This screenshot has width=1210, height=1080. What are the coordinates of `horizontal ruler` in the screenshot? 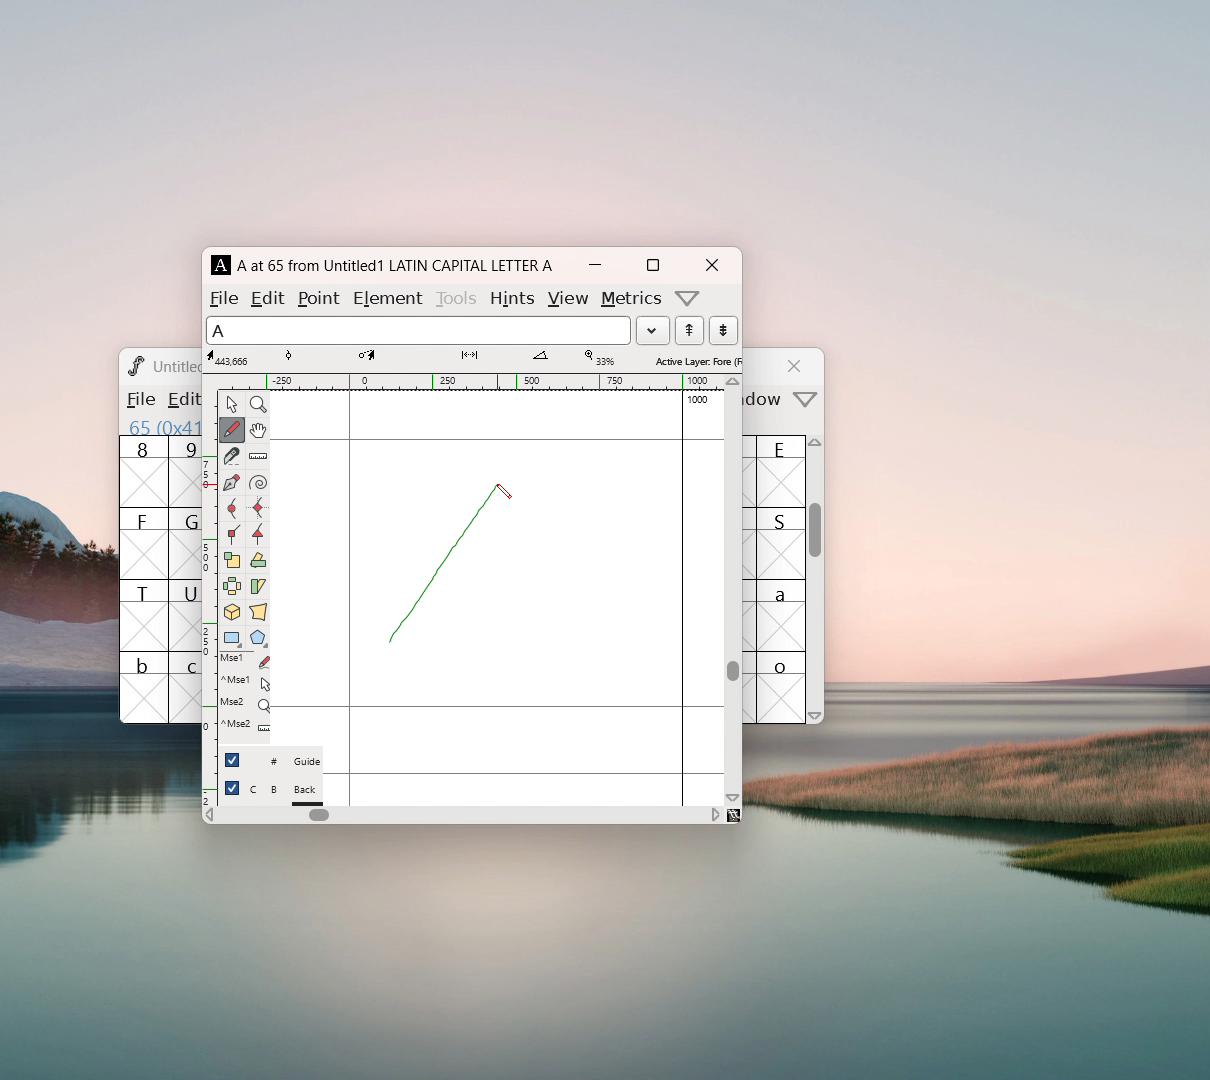 It's located at (471, 382).